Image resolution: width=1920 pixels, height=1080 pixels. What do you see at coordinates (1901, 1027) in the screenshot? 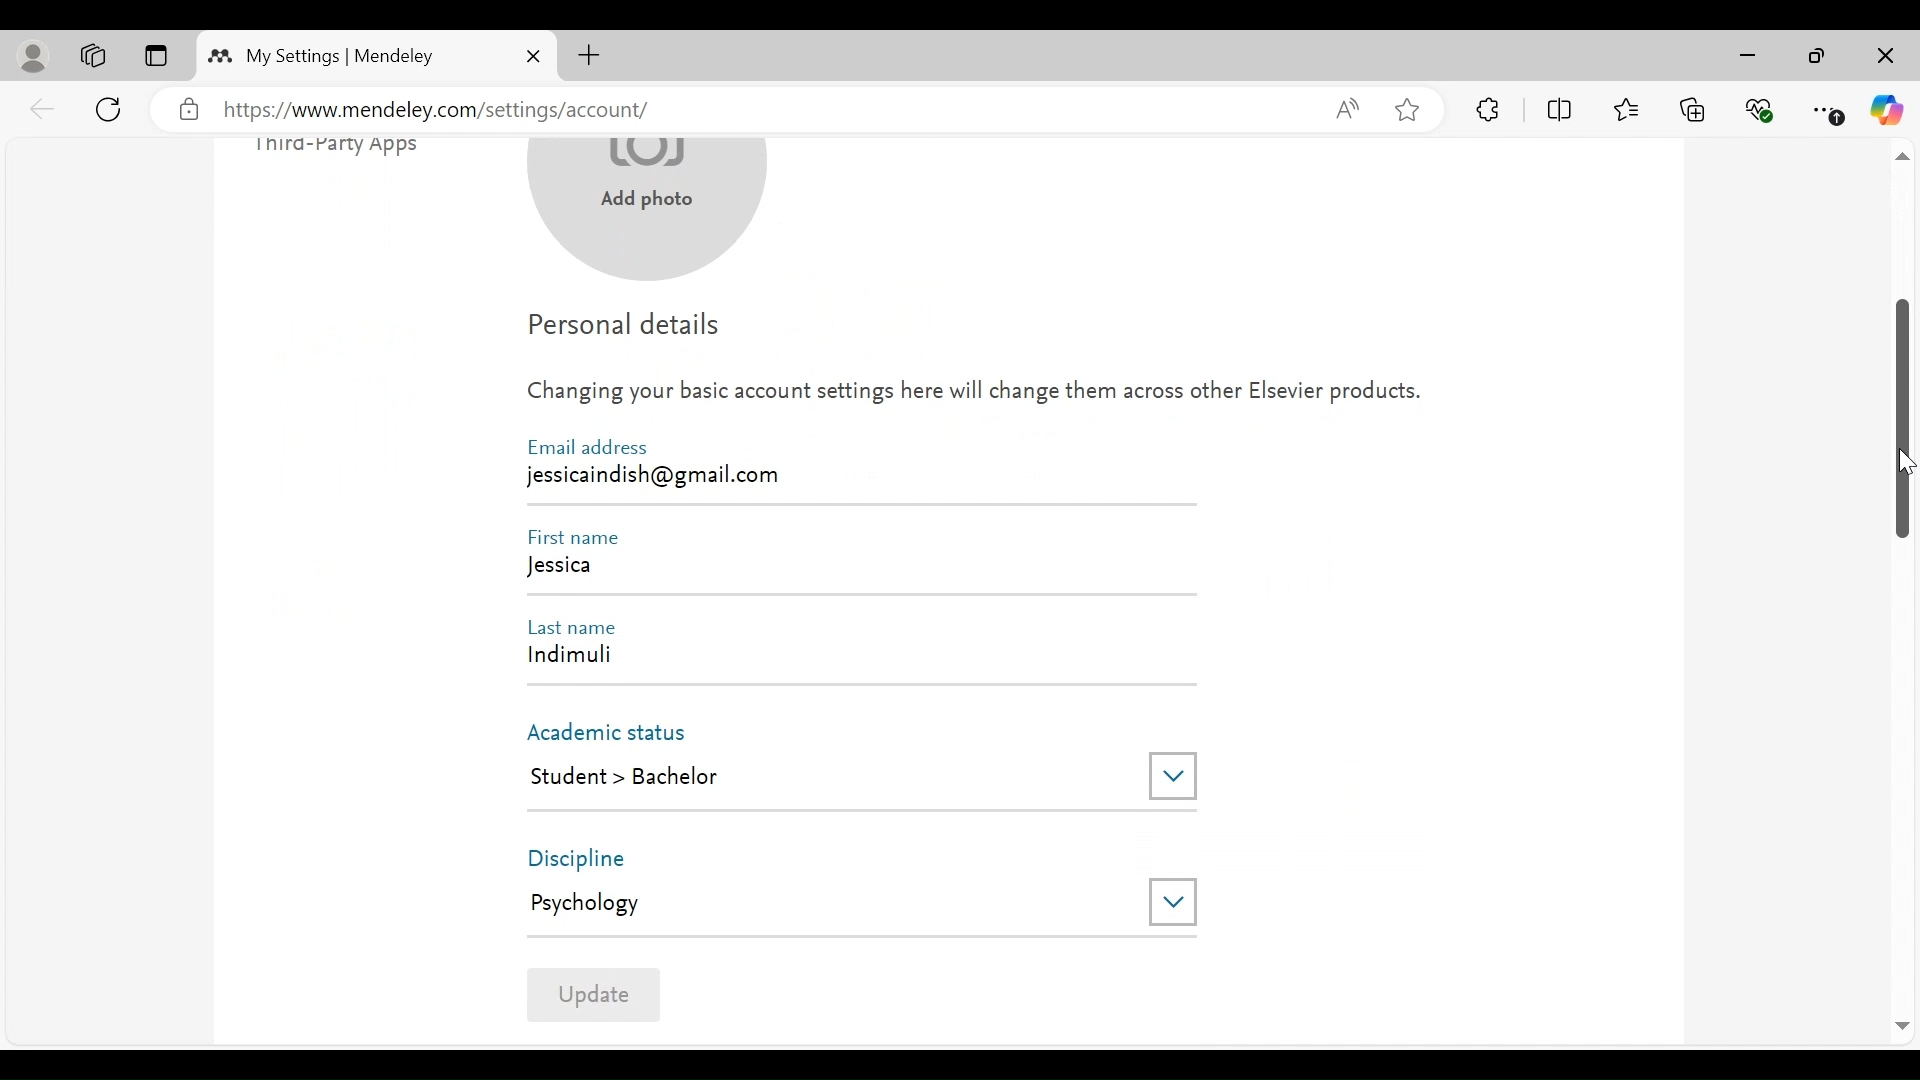
I see `Scroll Down` at bounding box center [1901, 1027].